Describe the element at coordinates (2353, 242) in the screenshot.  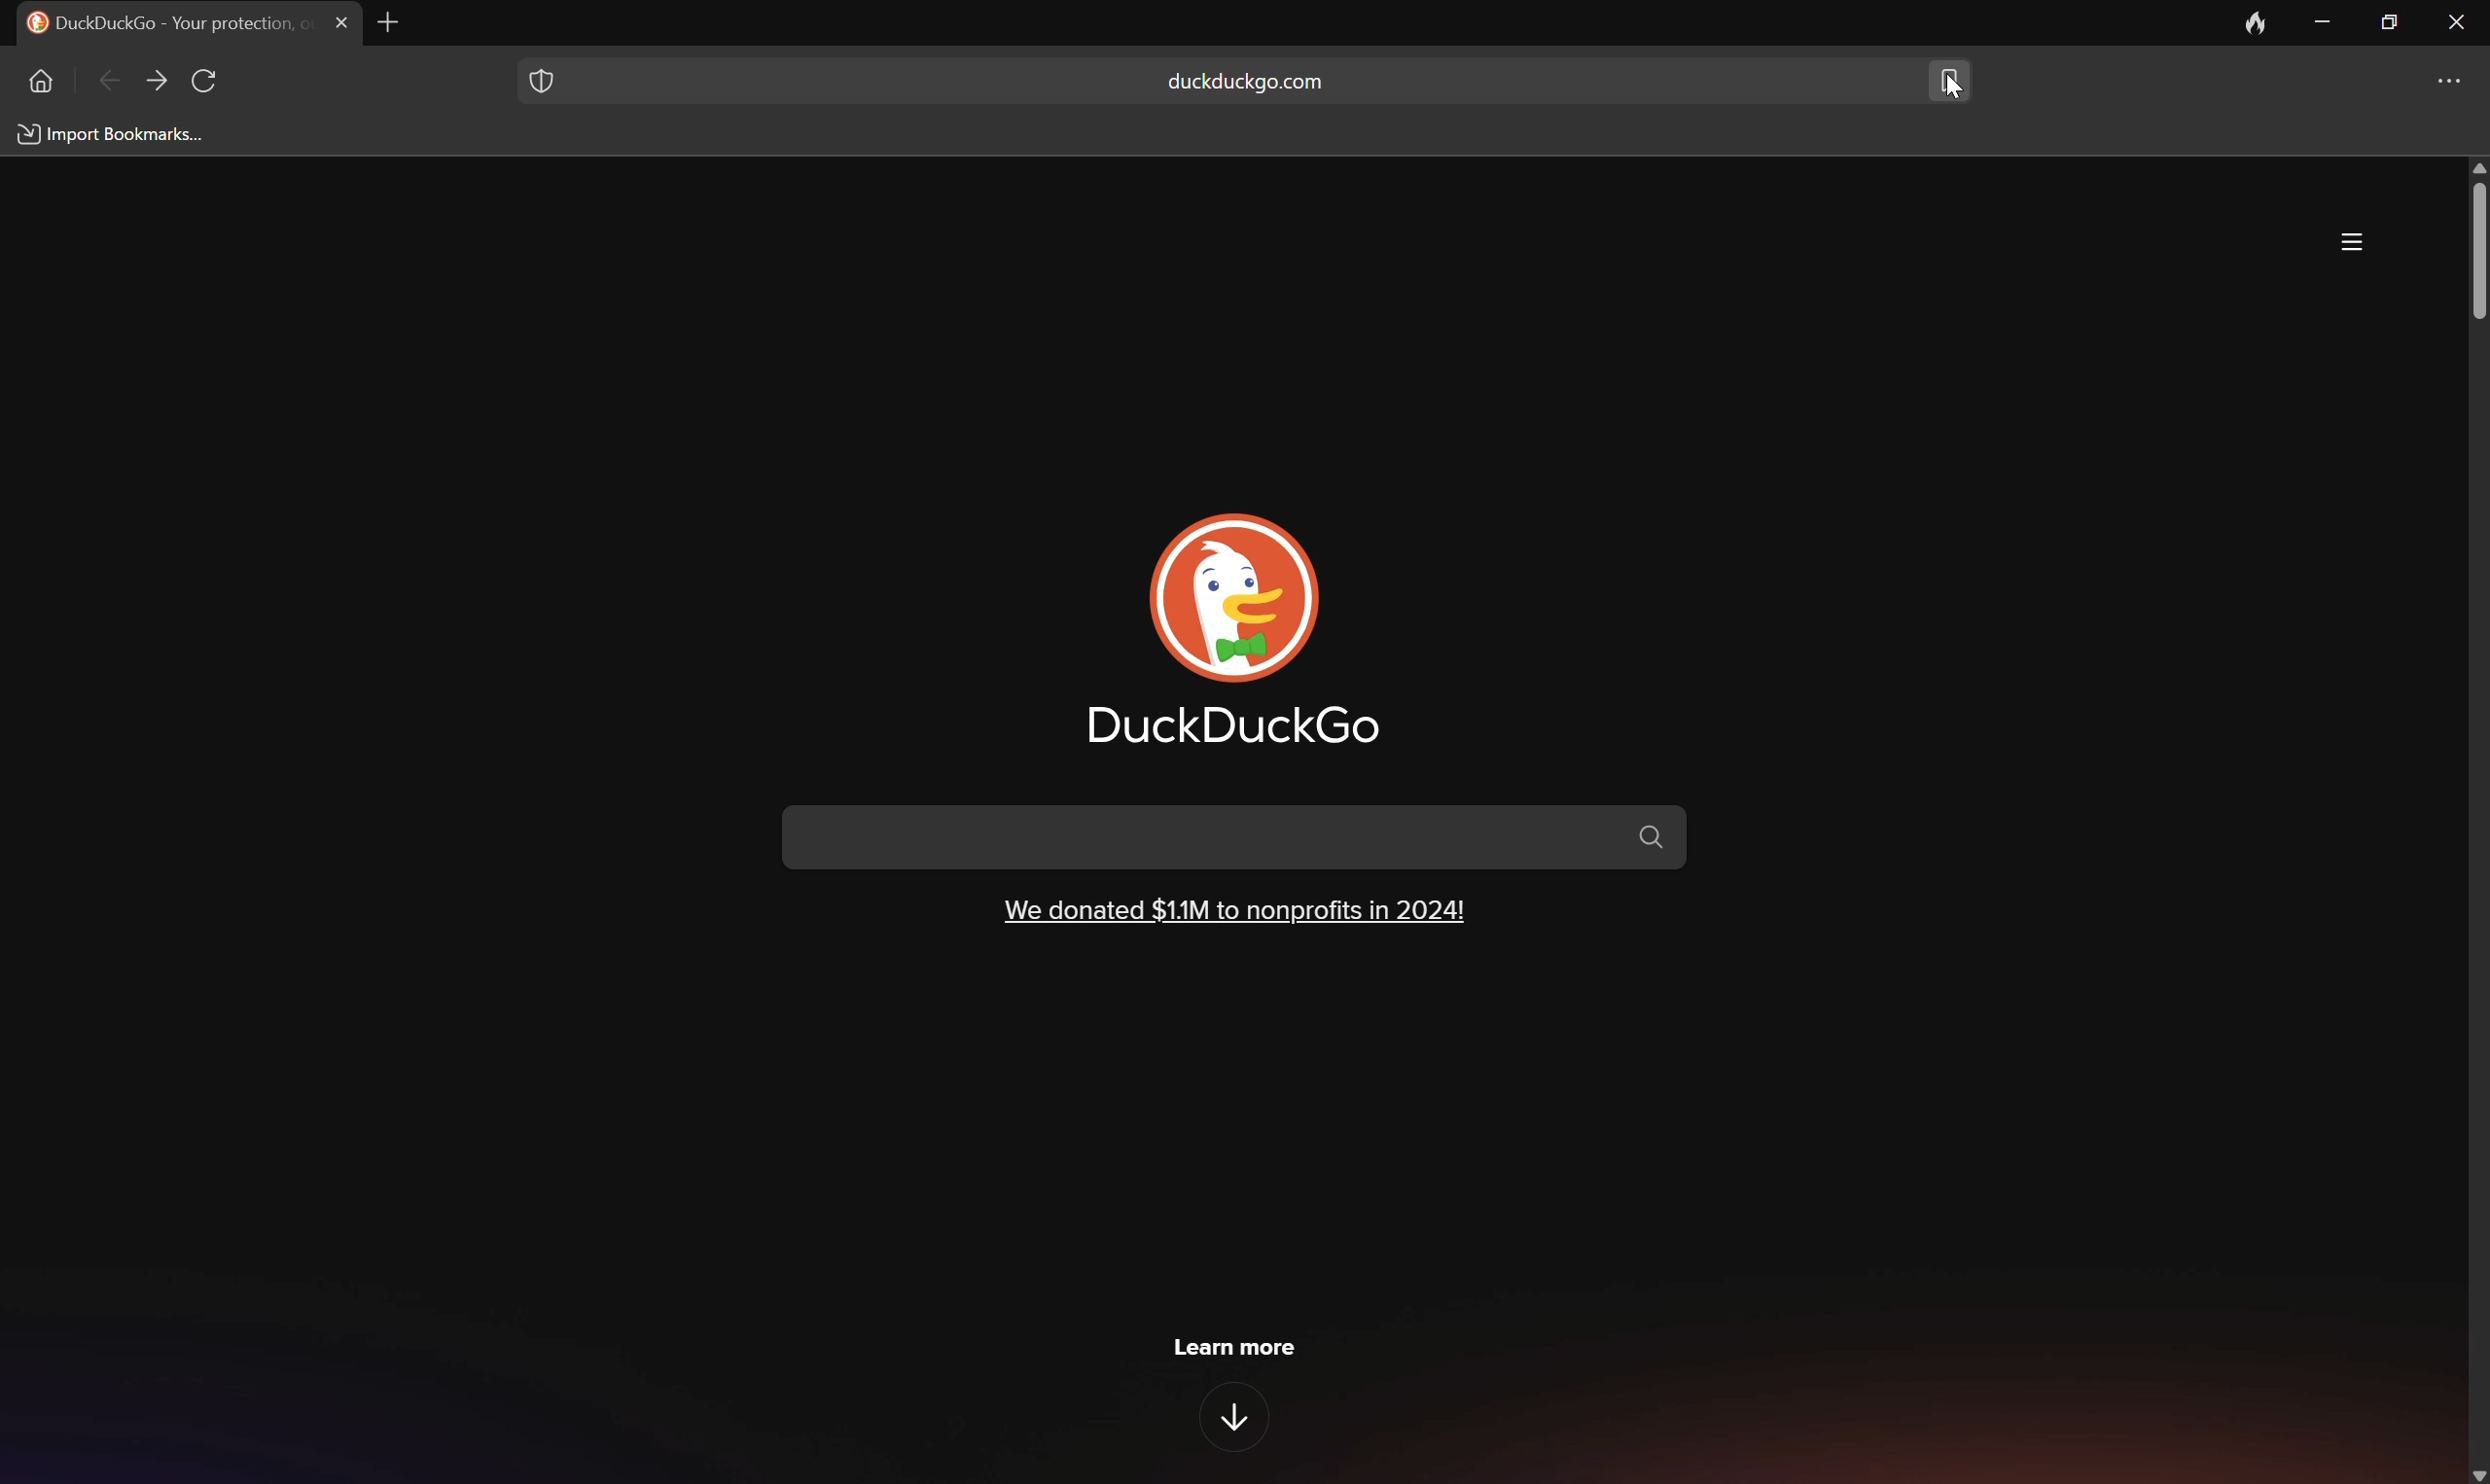
I see `More` at that location.